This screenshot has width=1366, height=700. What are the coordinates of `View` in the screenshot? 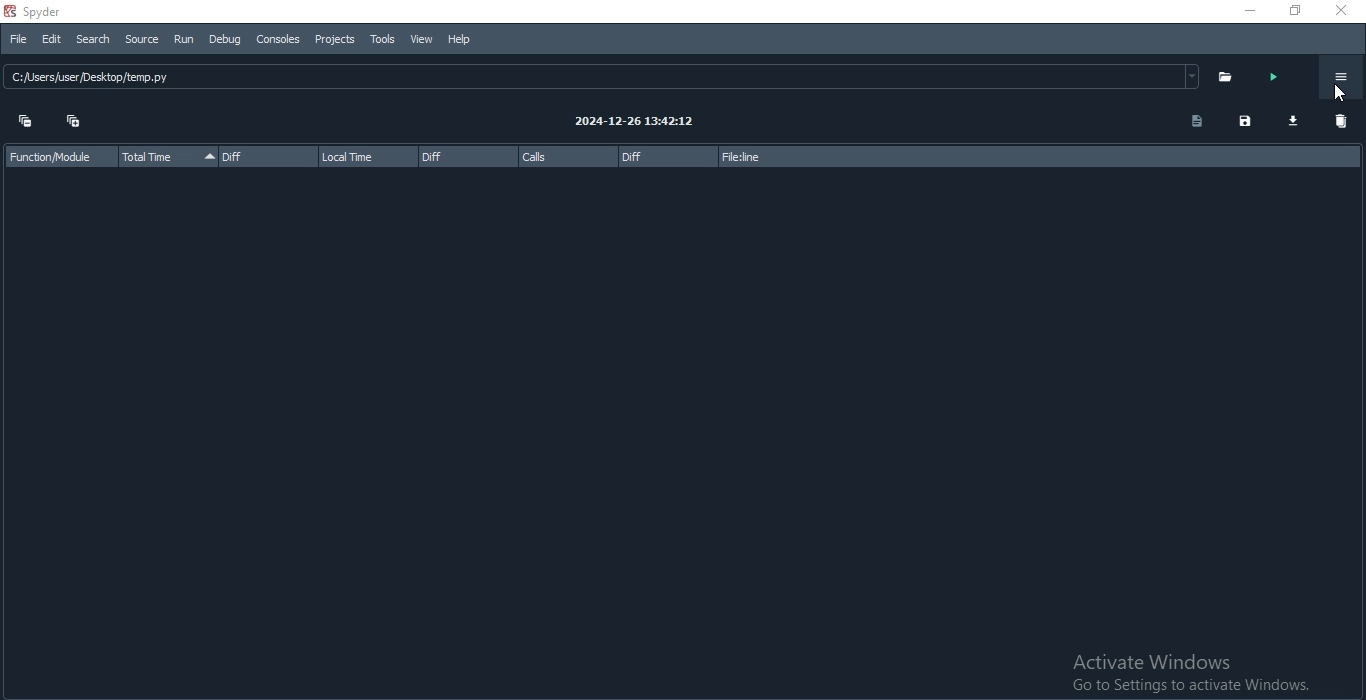 It's located at (422, 40).